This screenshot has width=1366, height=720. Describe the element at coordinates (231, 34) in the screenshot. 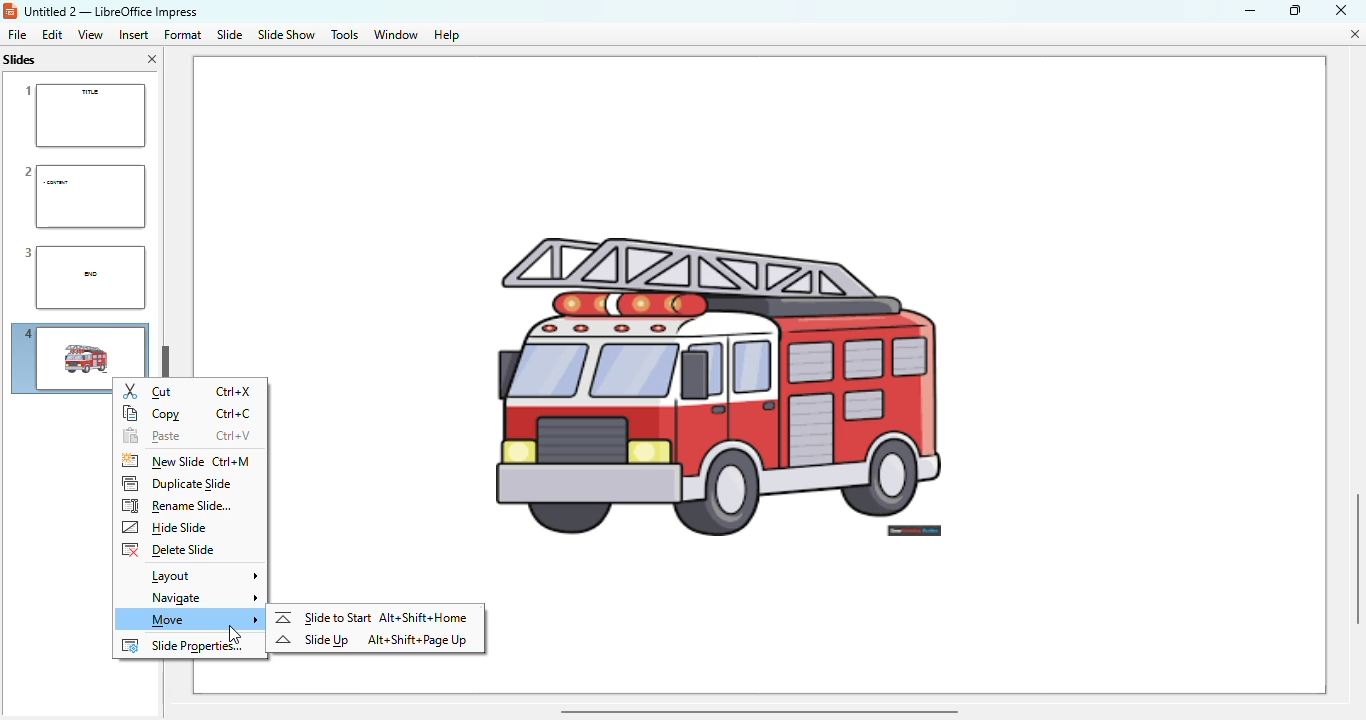

I see `slide` at that location.